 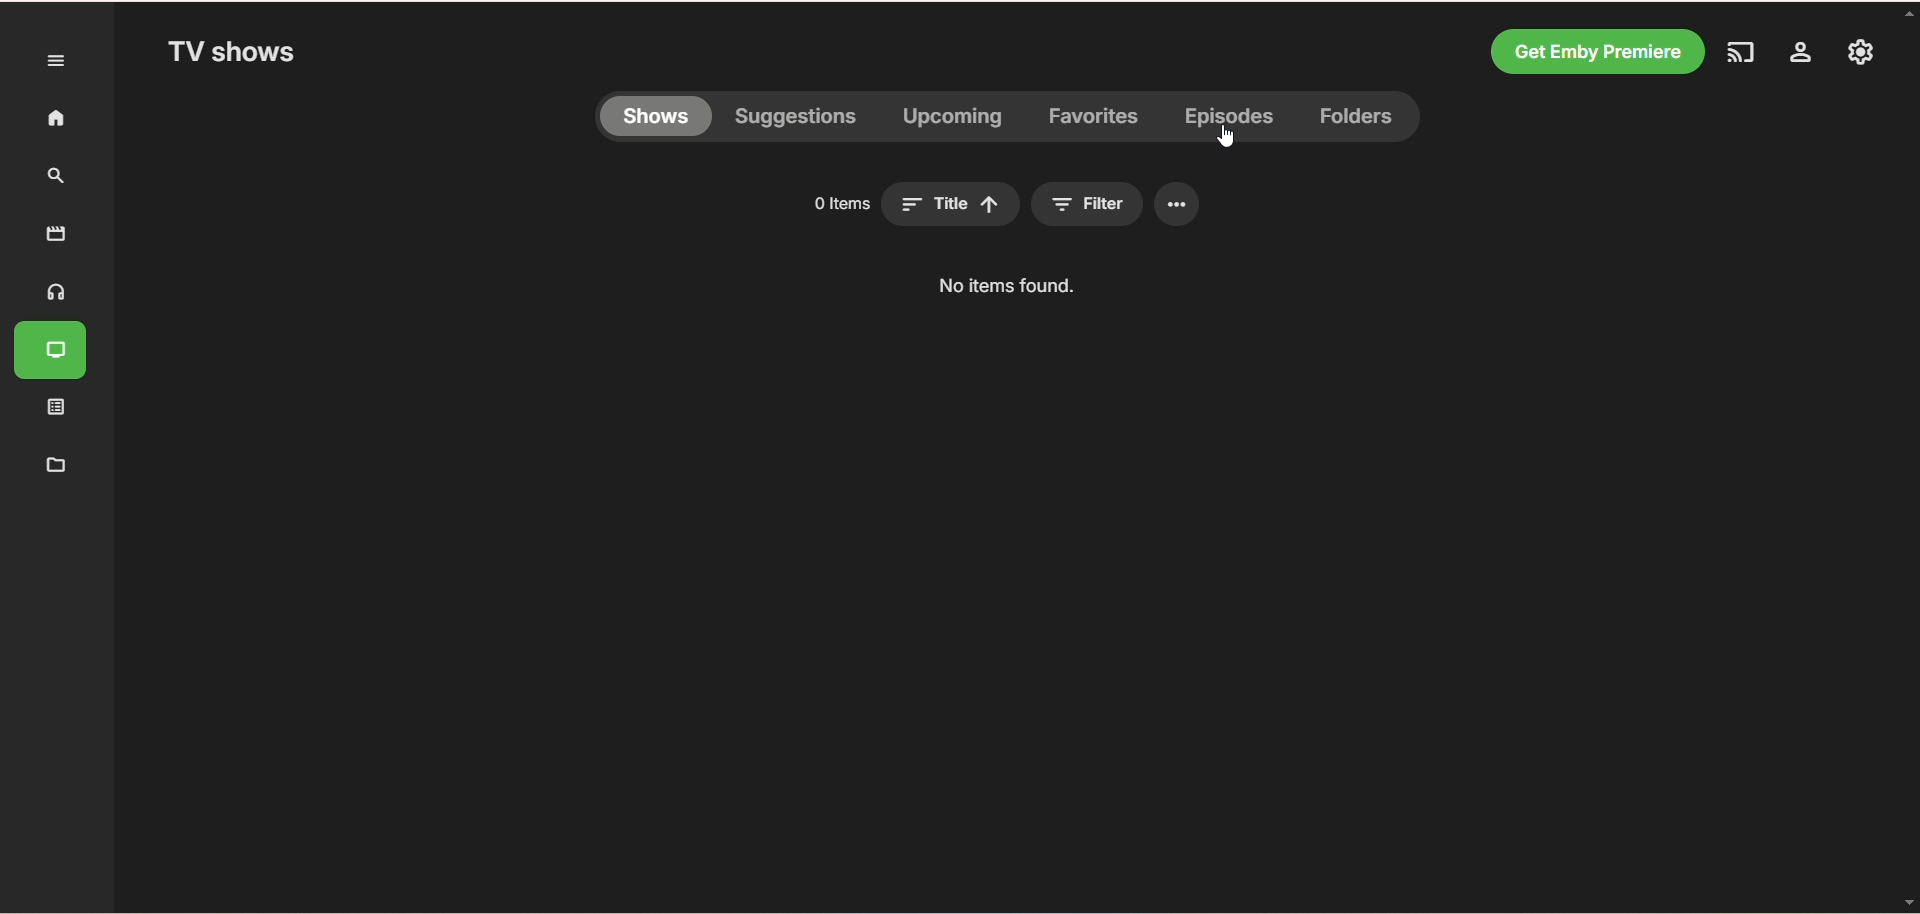 What do you see at coordinates (1908, 459) in the screenshot?
I see `vertical scroll bar` at bounding box center [1908, 459].